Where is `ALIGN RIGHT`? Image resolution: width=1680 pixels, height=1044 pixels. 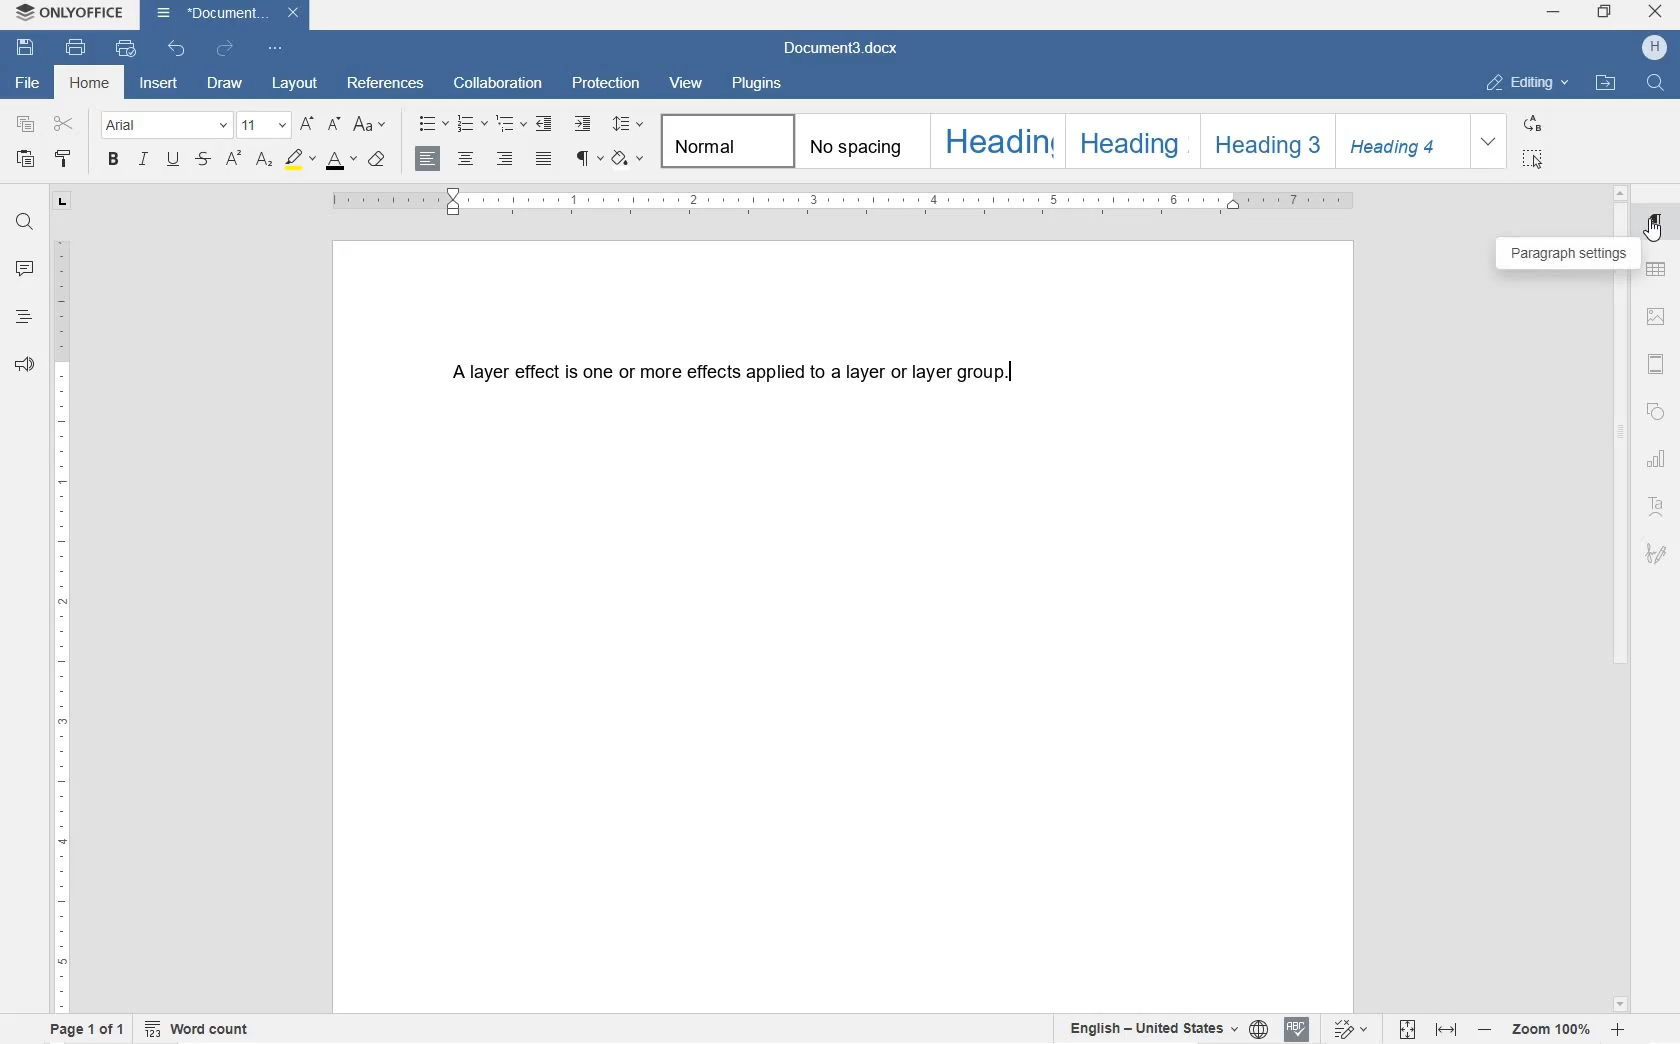
ALIGN RIGHT is located at coordinates (504, 159).